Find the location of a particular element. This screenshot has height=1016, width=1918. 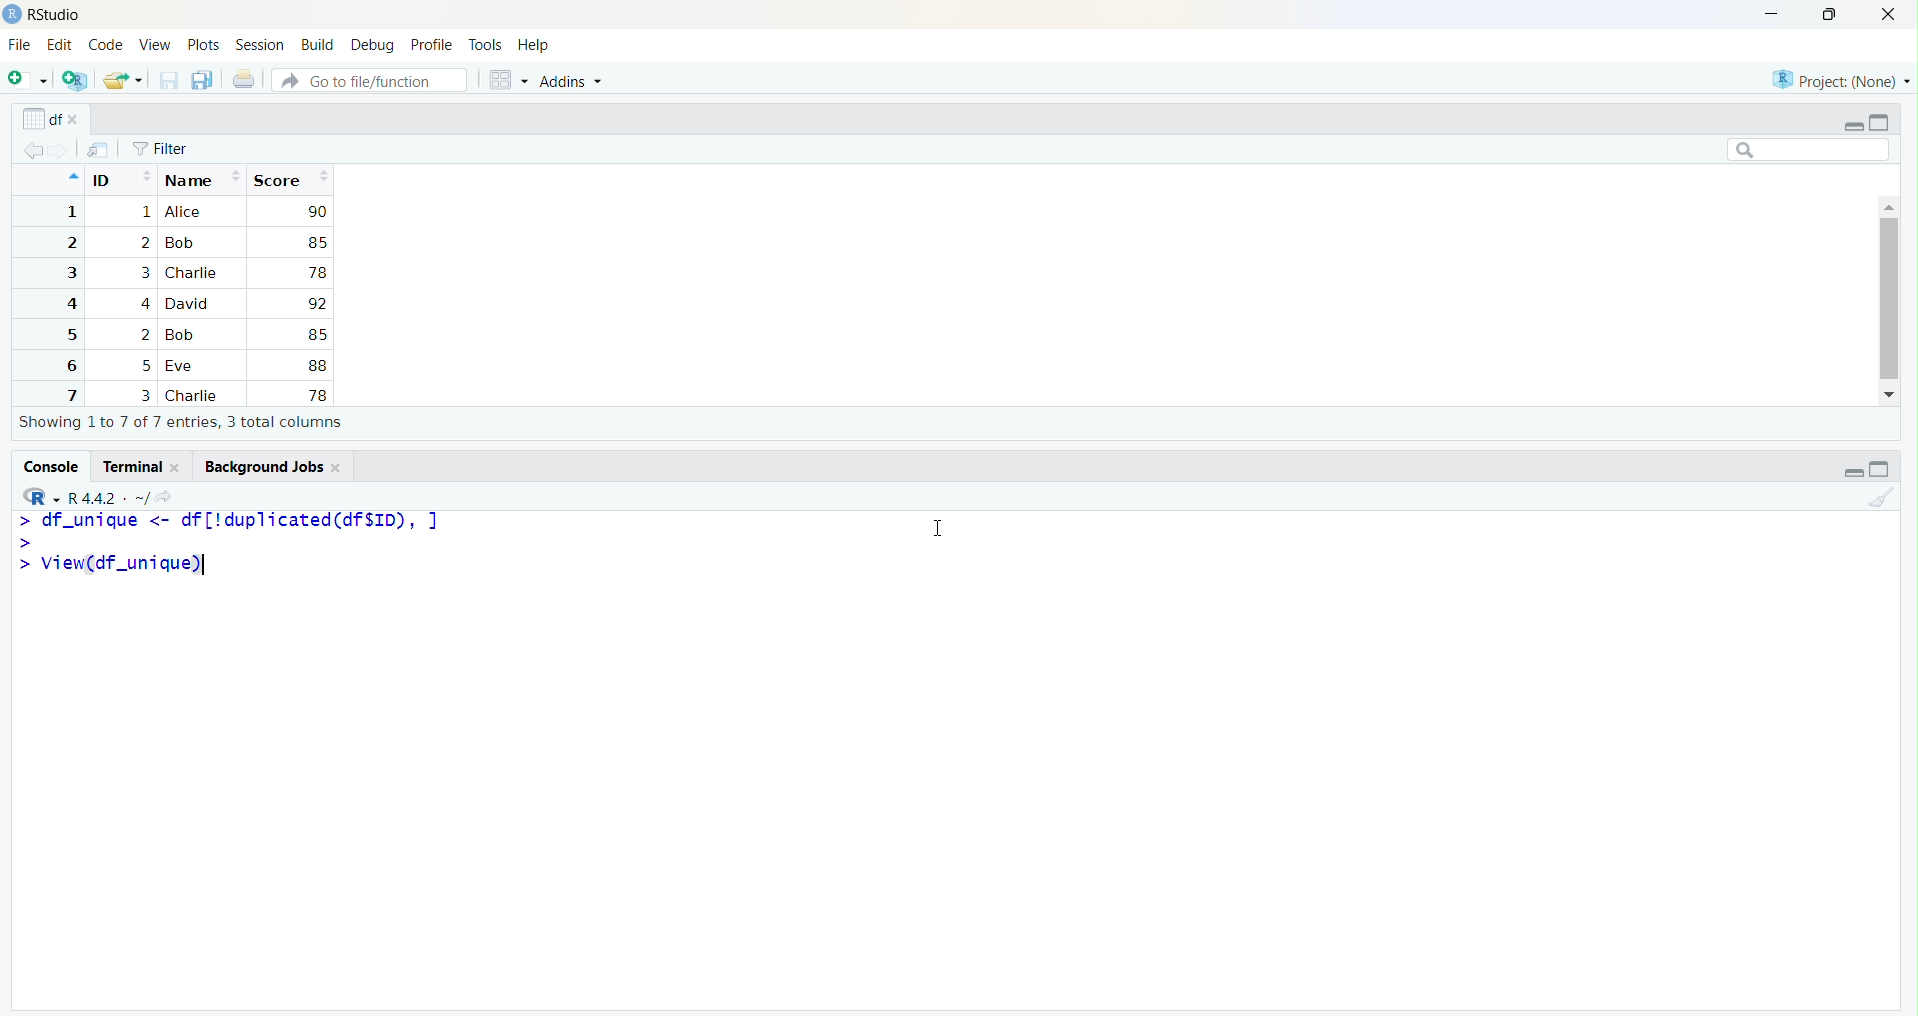

Addins is located at coordinates (571, 82).